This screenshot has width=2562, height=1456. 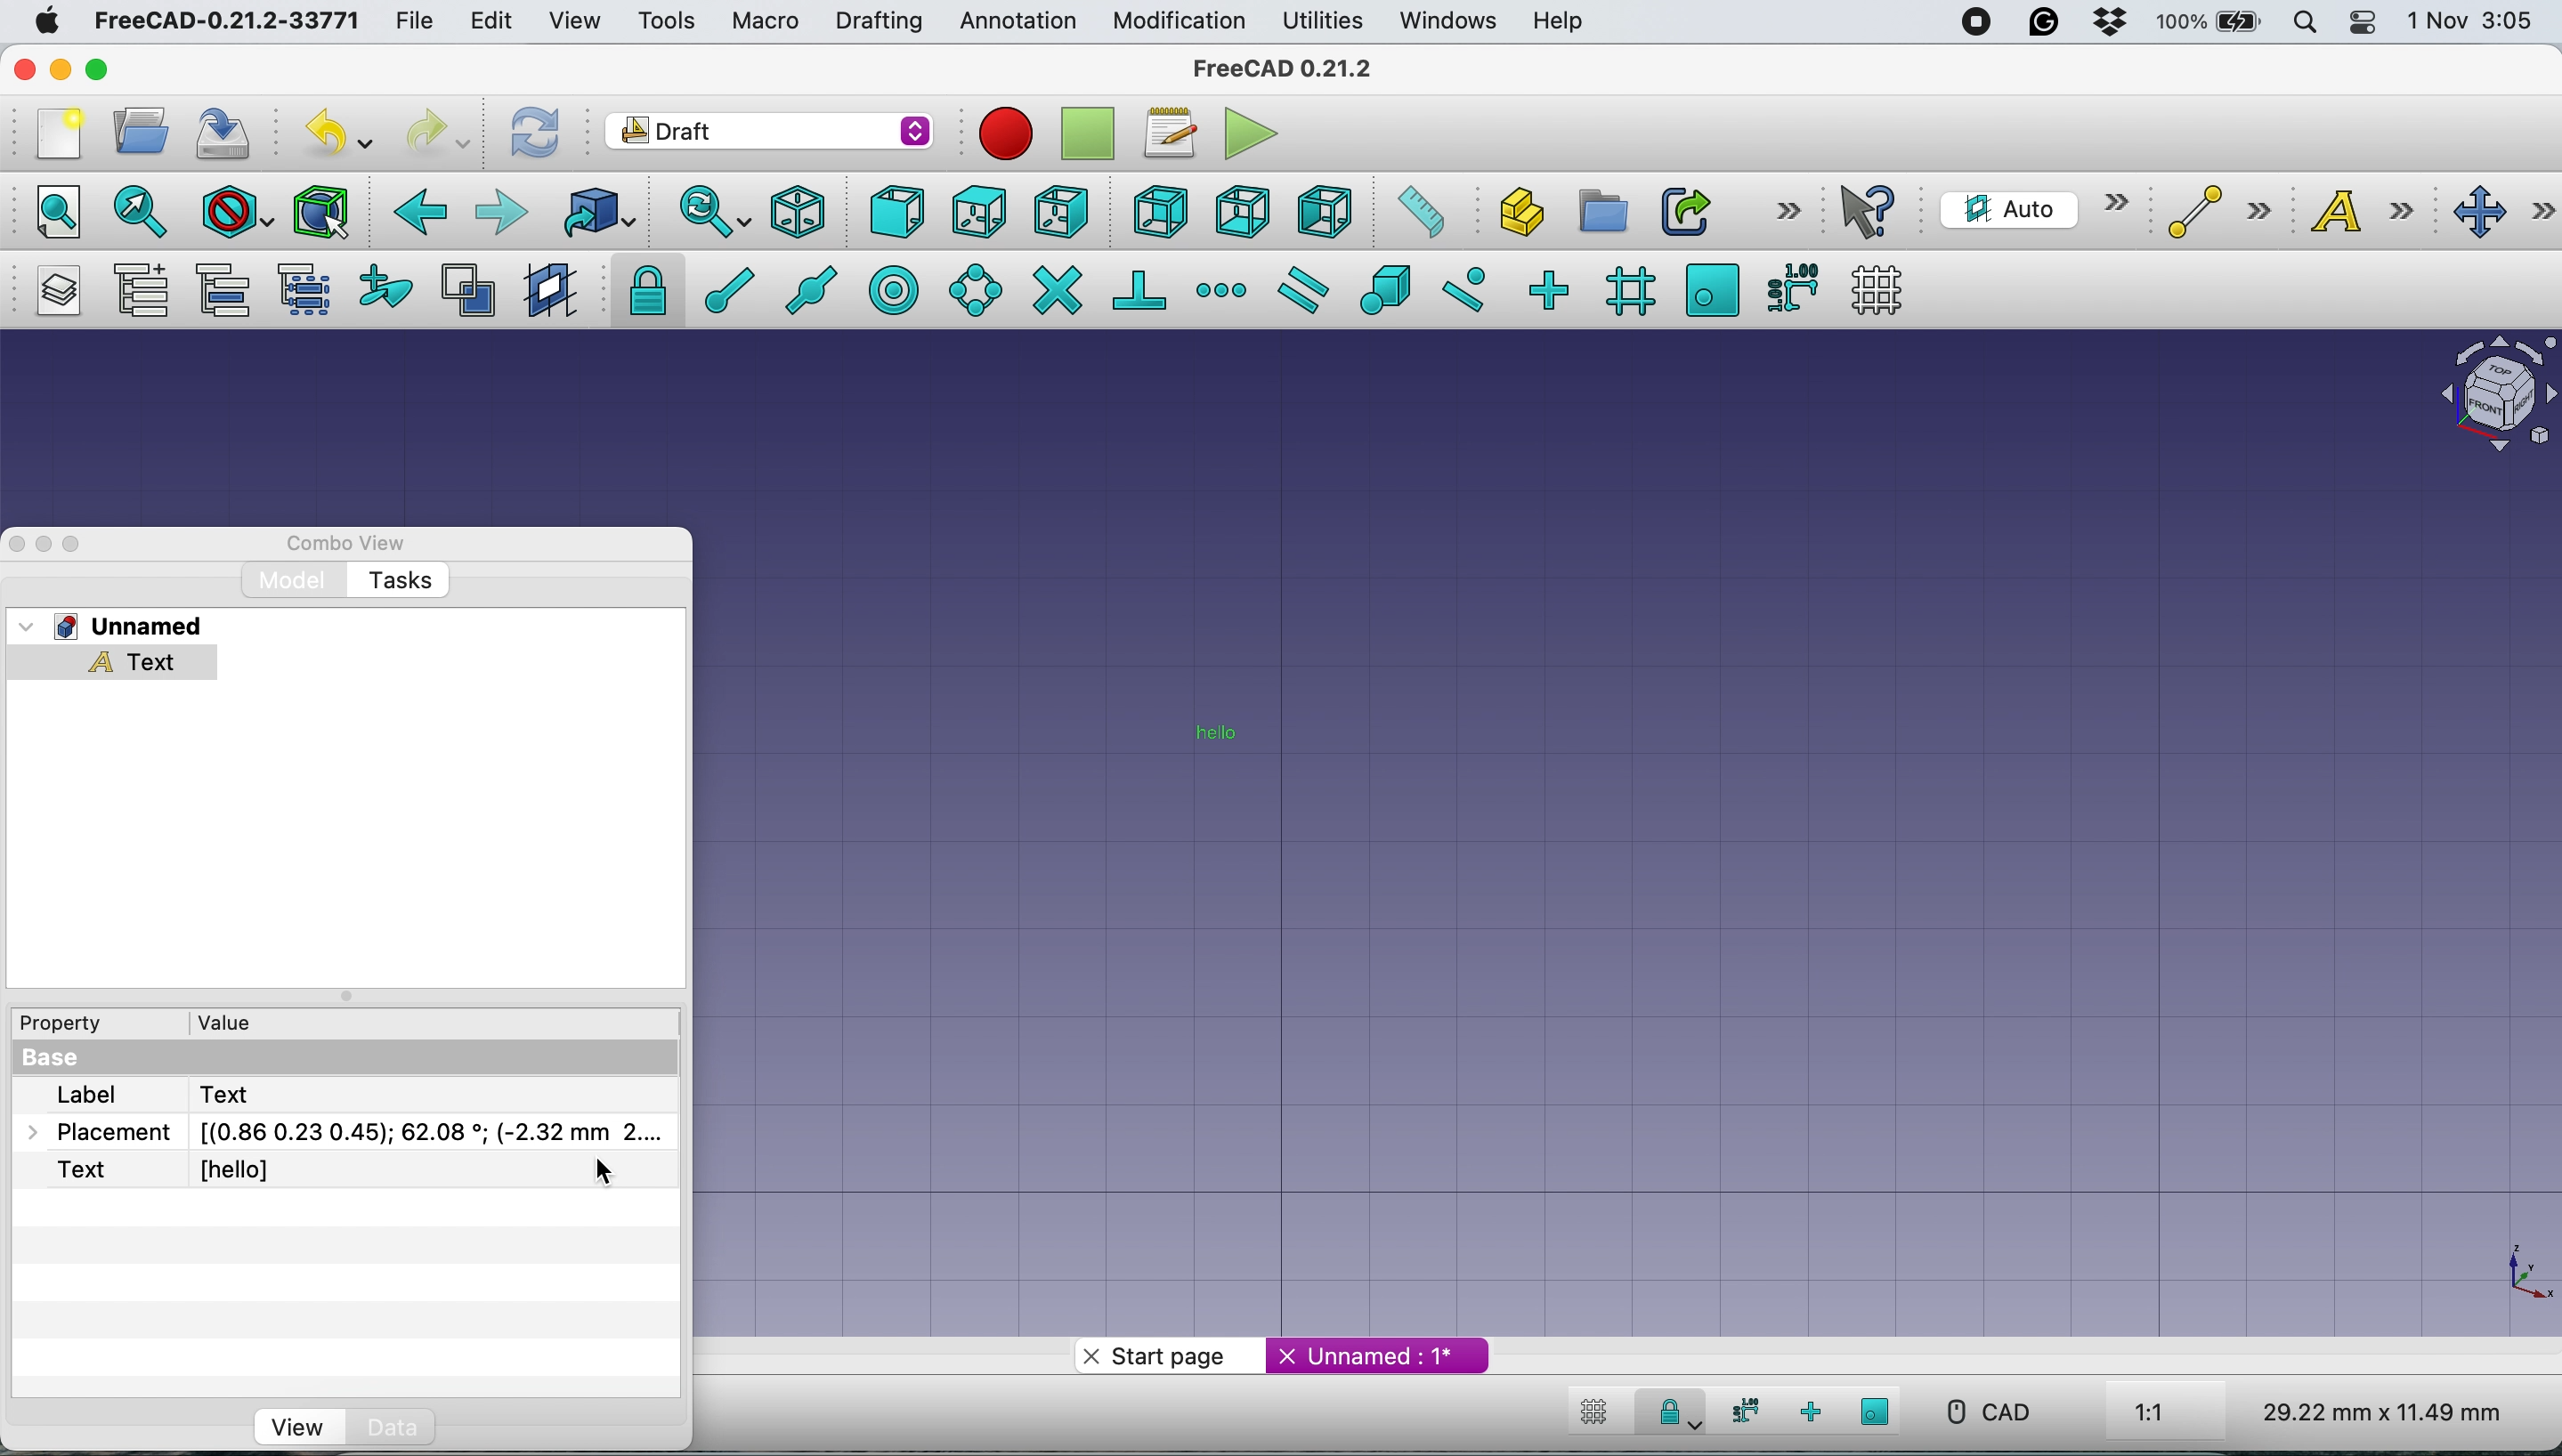 What do you see at coordinates (1741, 1413) in the screenshot?
I see `snap dimensions` at bounding box center [1741, 1413].